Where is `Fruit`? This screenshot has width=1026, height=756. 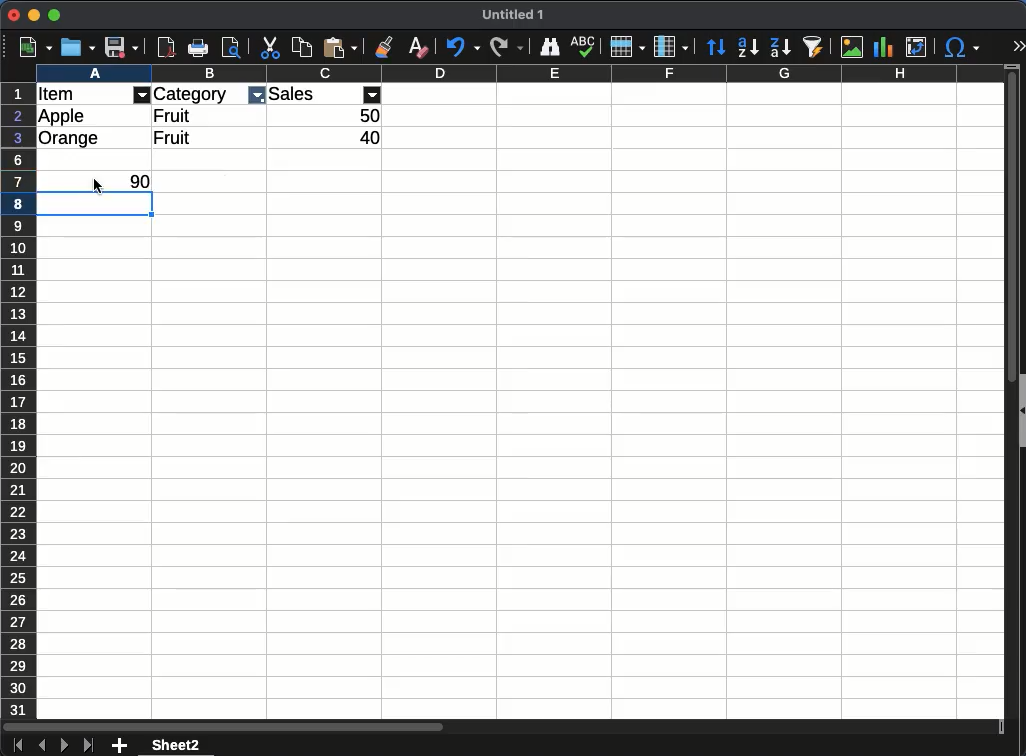 Fruit is located at coordinates (171, 137).